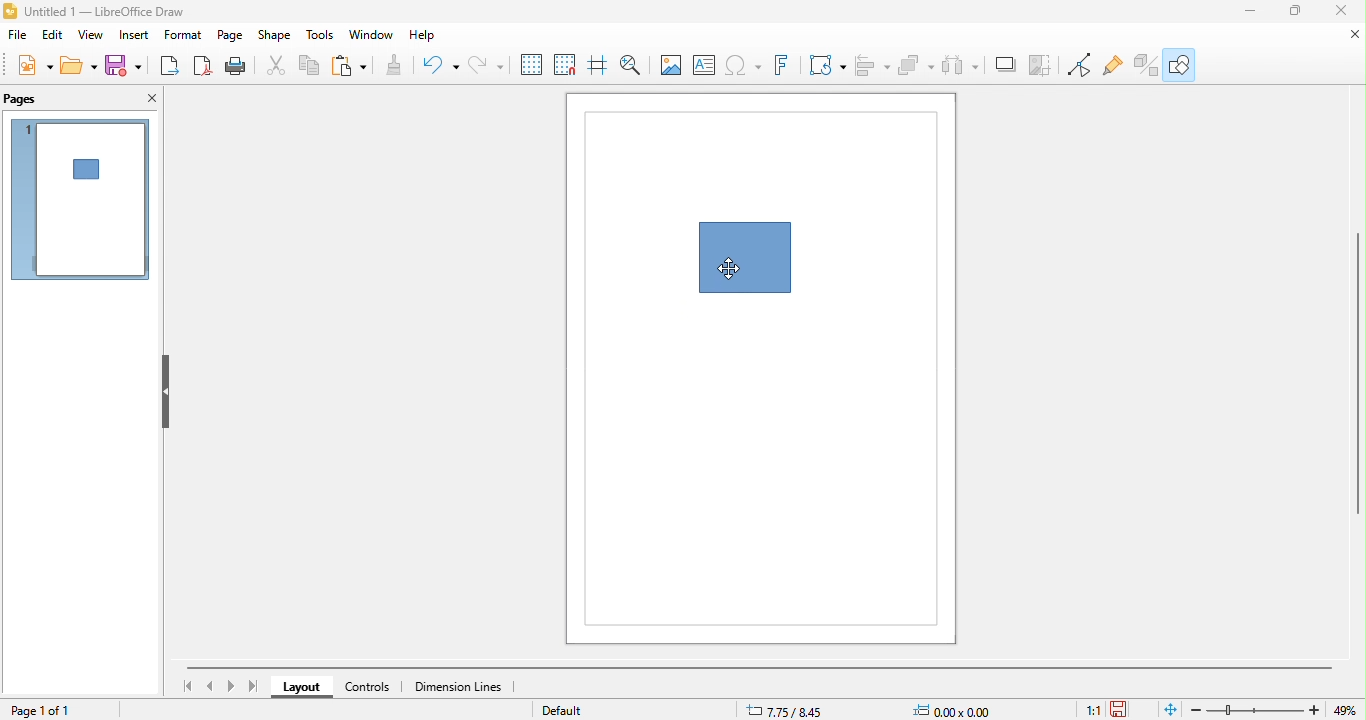 This screenshot has height=720, width=1366. I want to click on fill page to current window, so click(1167, 709).